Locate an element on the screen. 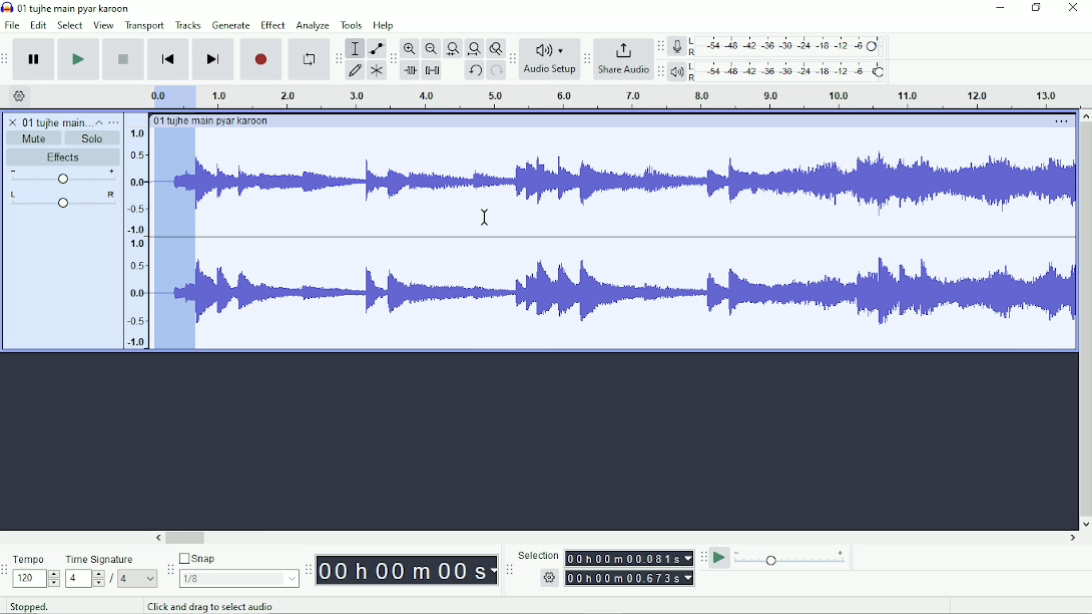 The image size is (1092, 614). Audio Waves is located at coordinates (636, 293).